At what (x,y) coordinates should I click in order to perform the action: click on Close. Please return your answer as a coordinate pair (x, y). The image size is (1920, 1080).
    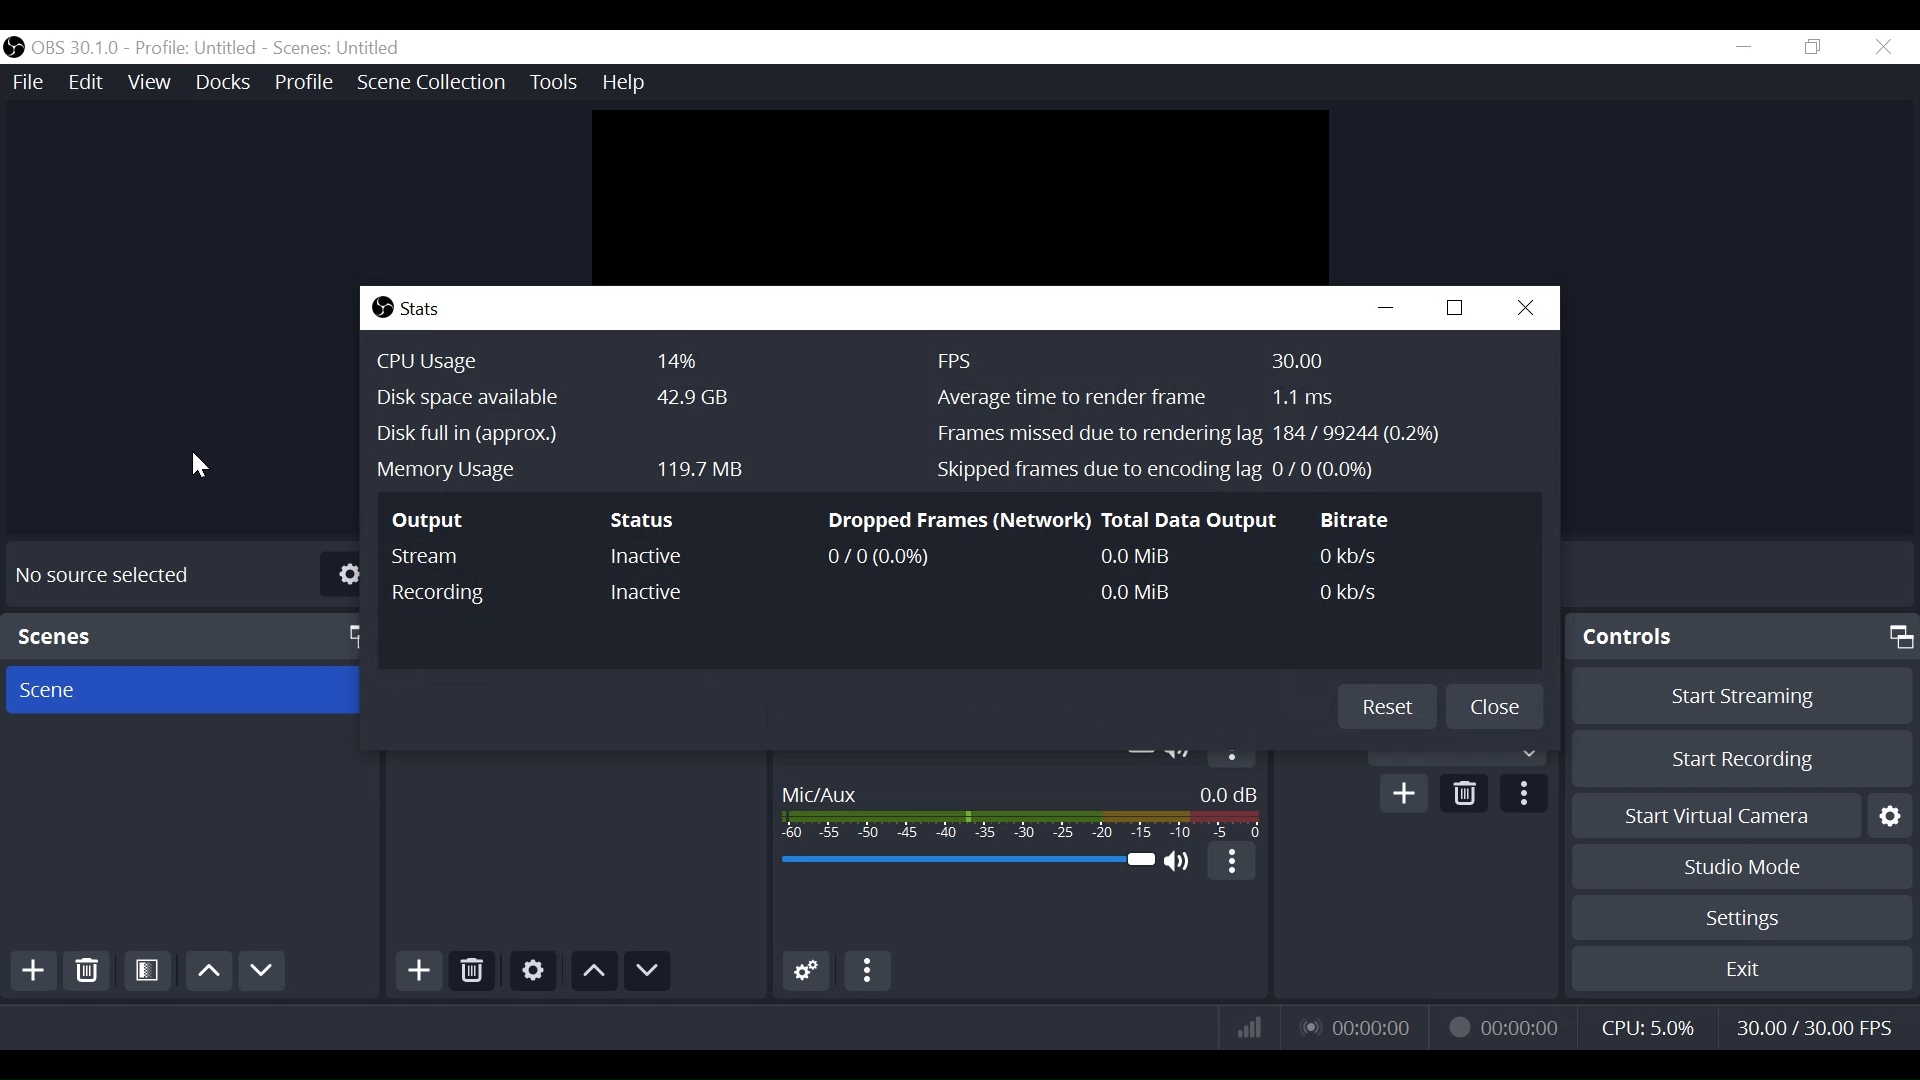
    Looking at the image, I should click on (1498, 707).